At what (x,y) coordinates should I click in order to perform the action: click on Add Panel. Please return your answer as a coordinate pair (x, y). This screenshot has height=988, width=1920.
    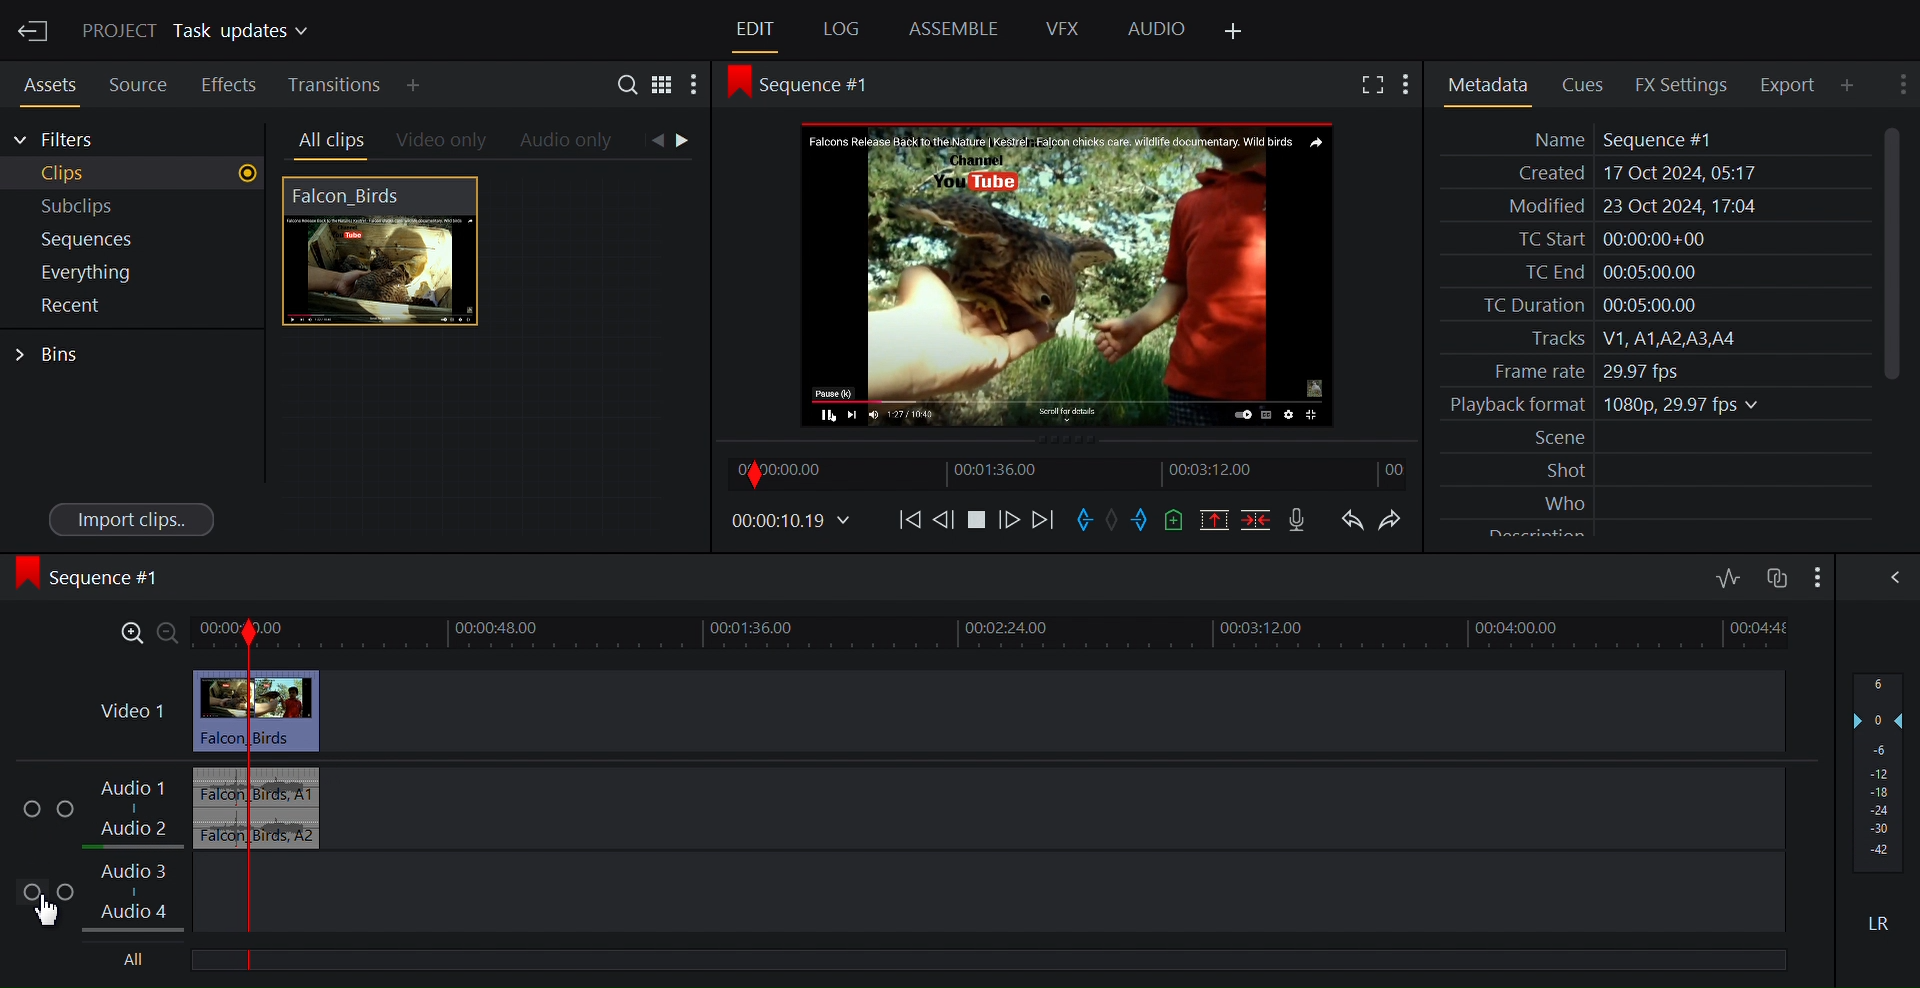
    Looking at the image, I should click on (1232, 32).